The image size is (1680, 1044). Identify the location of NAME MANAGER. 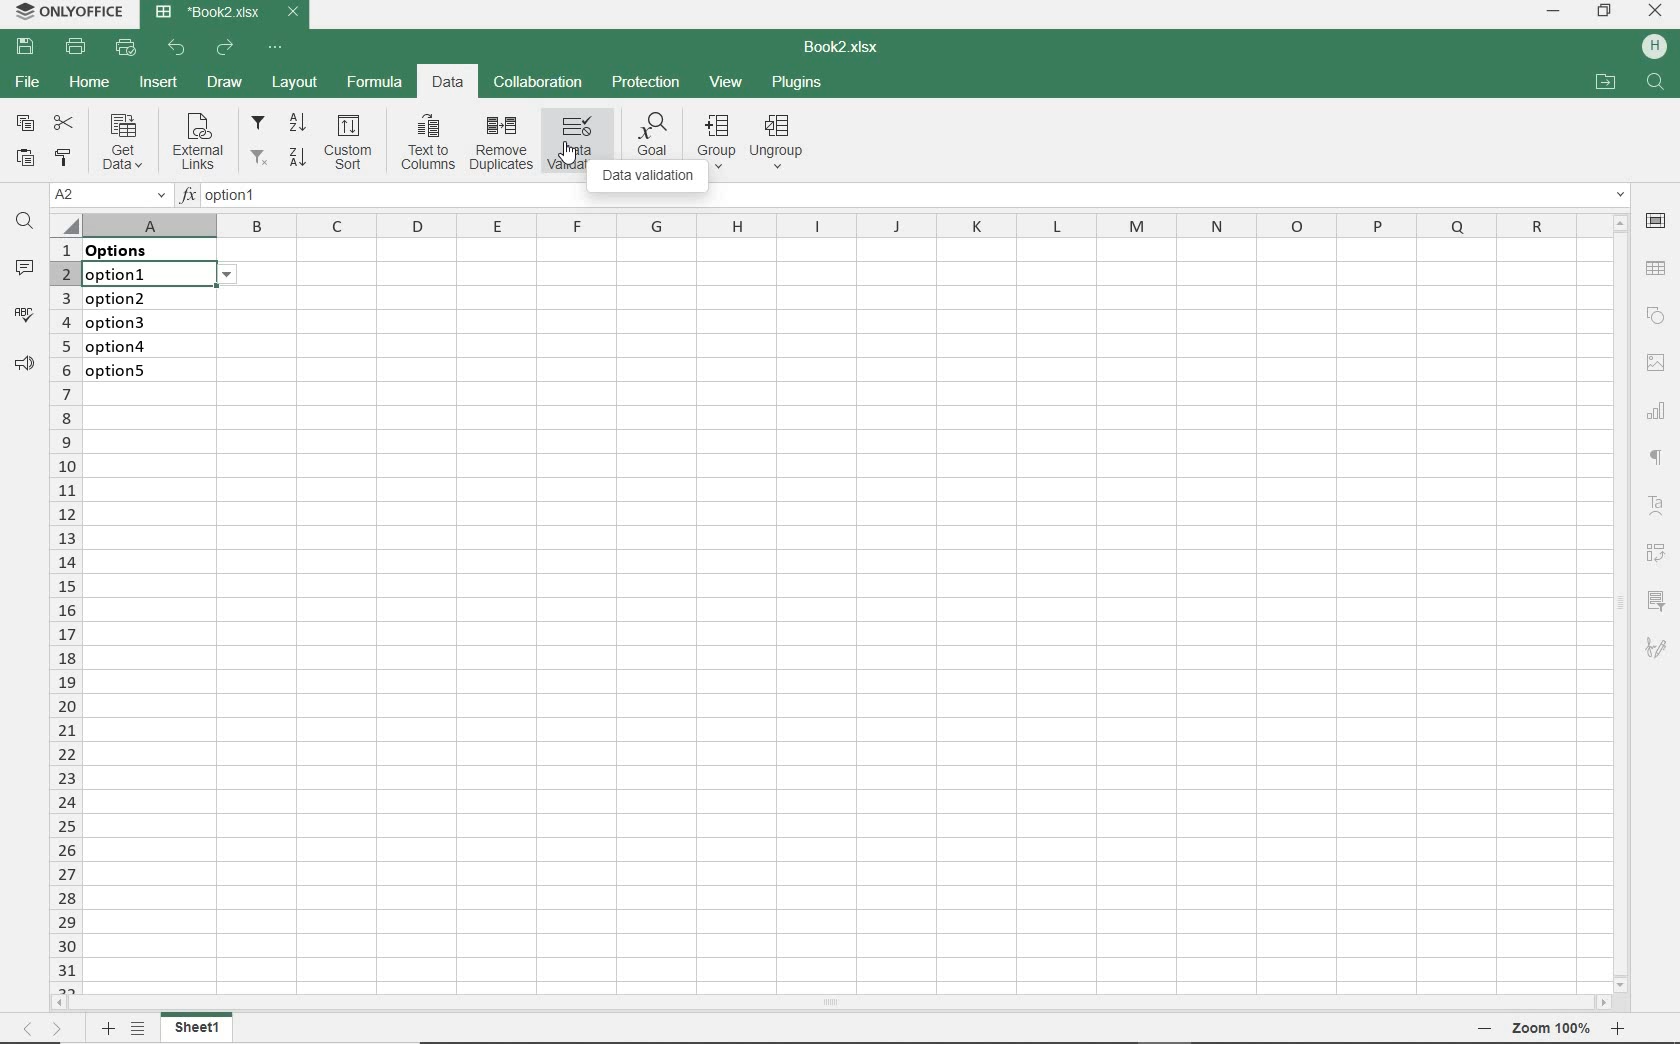
(109, 195).